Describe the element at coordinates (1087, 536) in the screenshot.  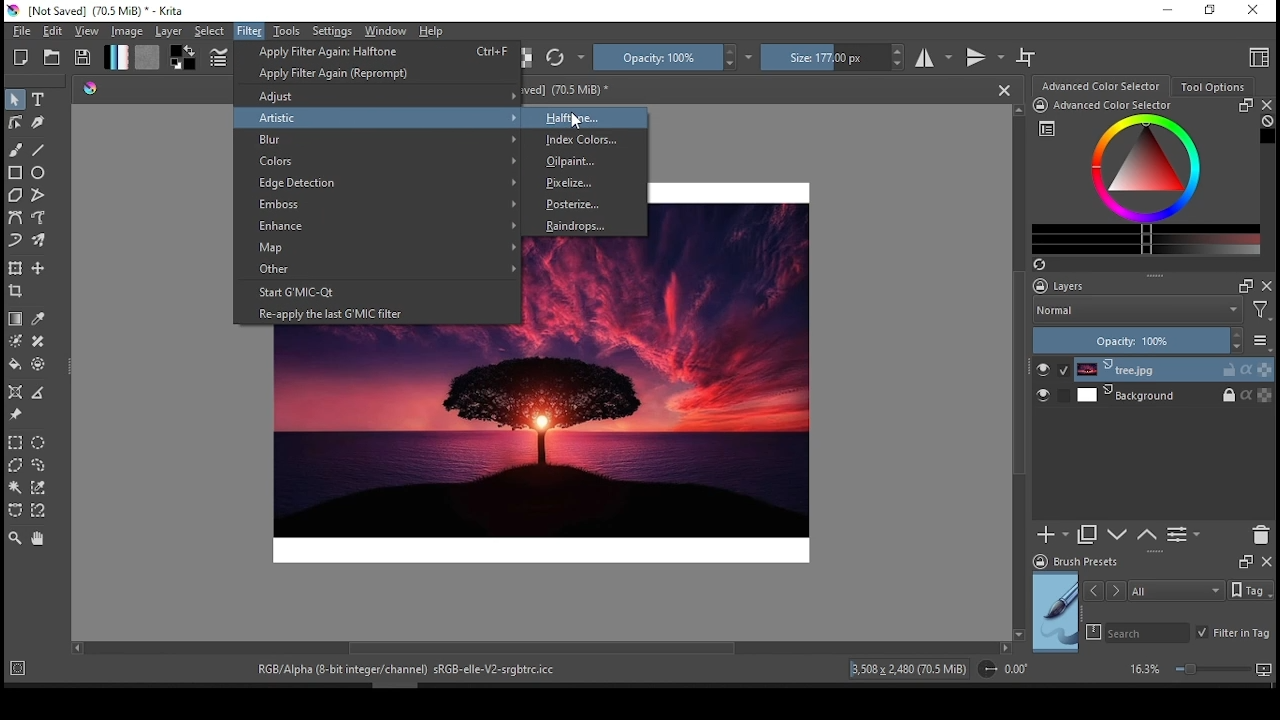
I see `duplicate layer` at that location.